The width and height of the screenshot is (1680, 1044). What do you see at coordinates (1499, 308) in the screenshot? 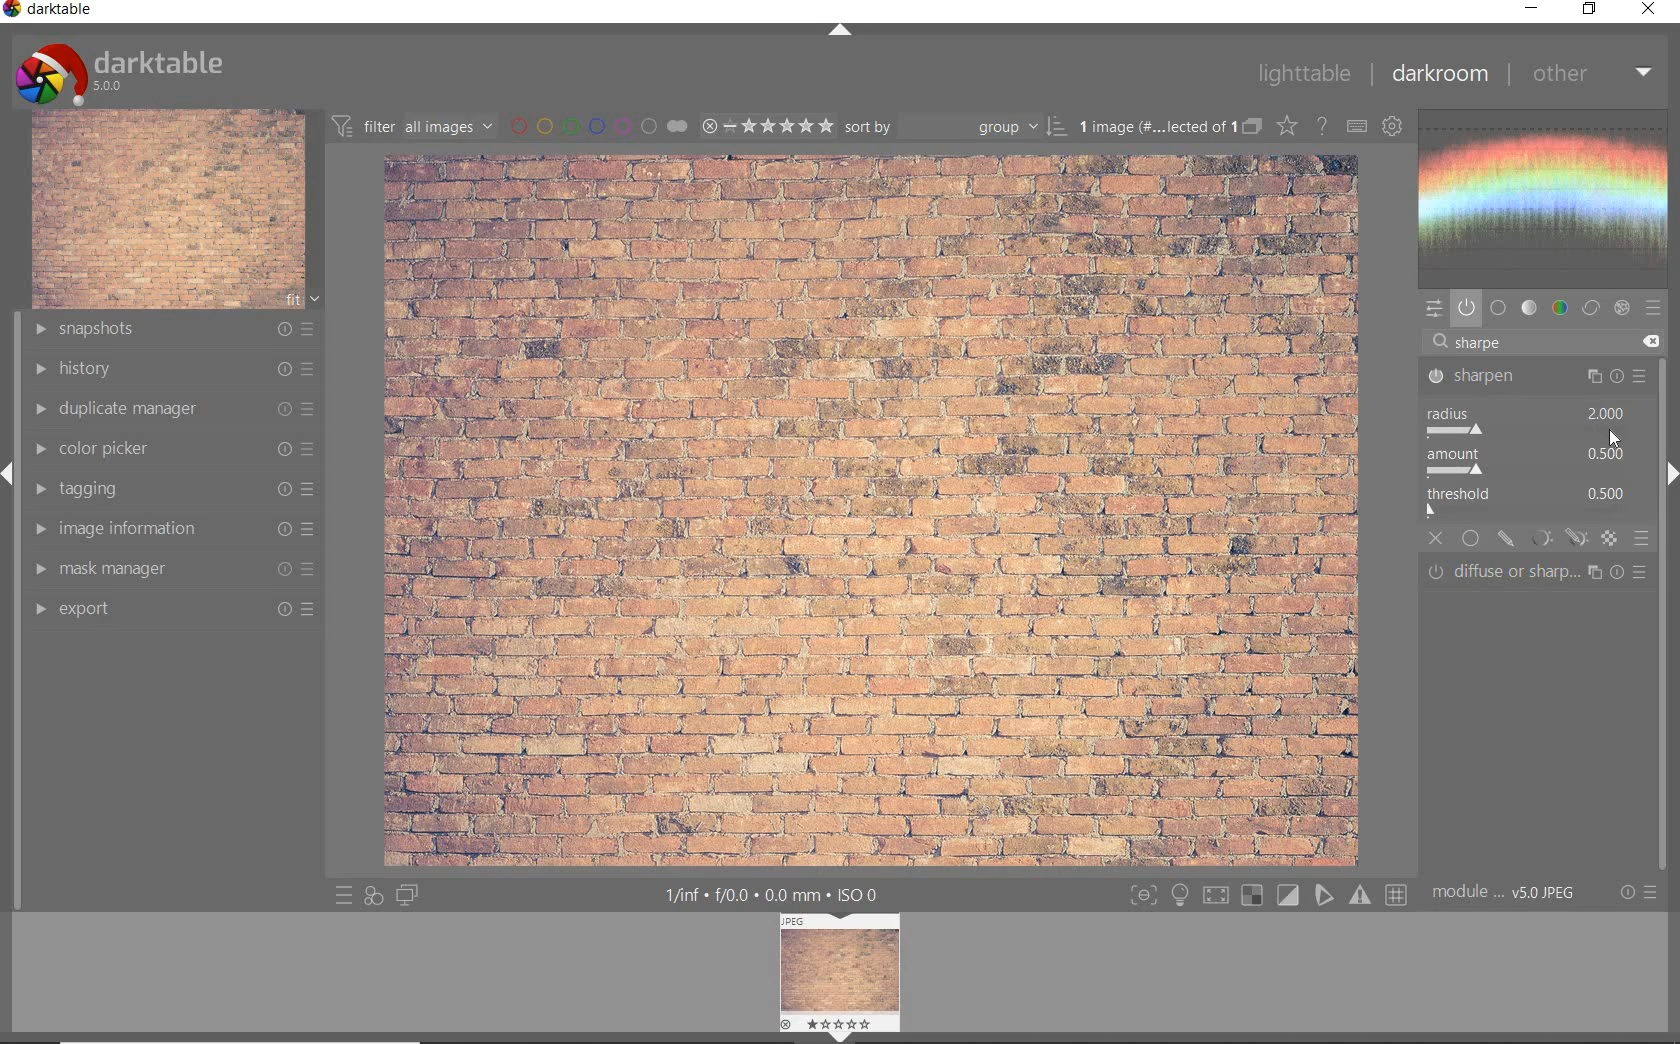
I see `base` at bounding box center [1499, 308].